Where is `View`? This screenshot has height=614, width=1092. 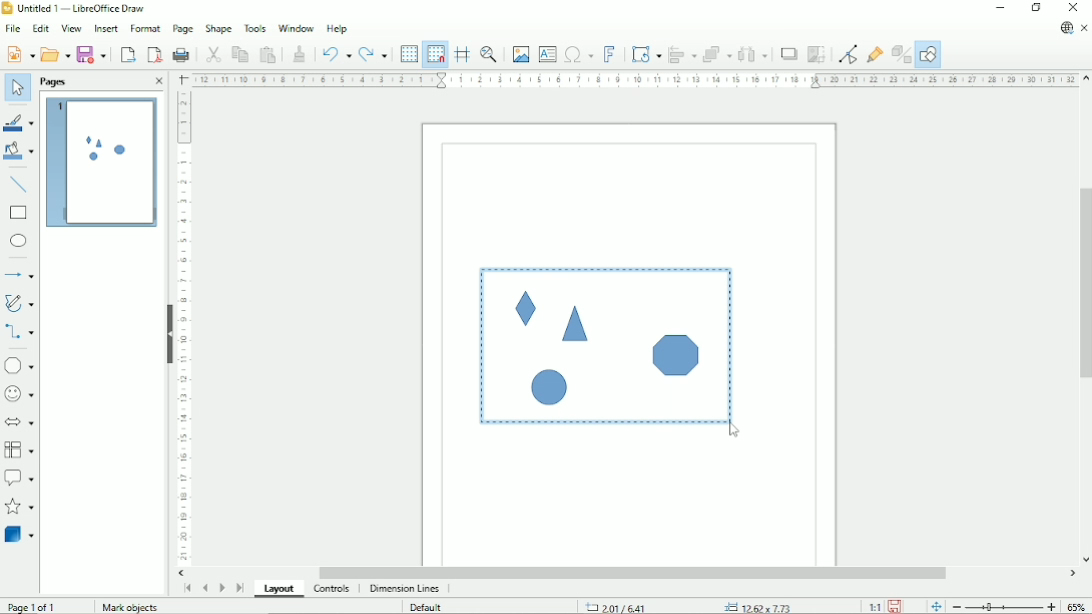
View is located at coordinates (70, 28).